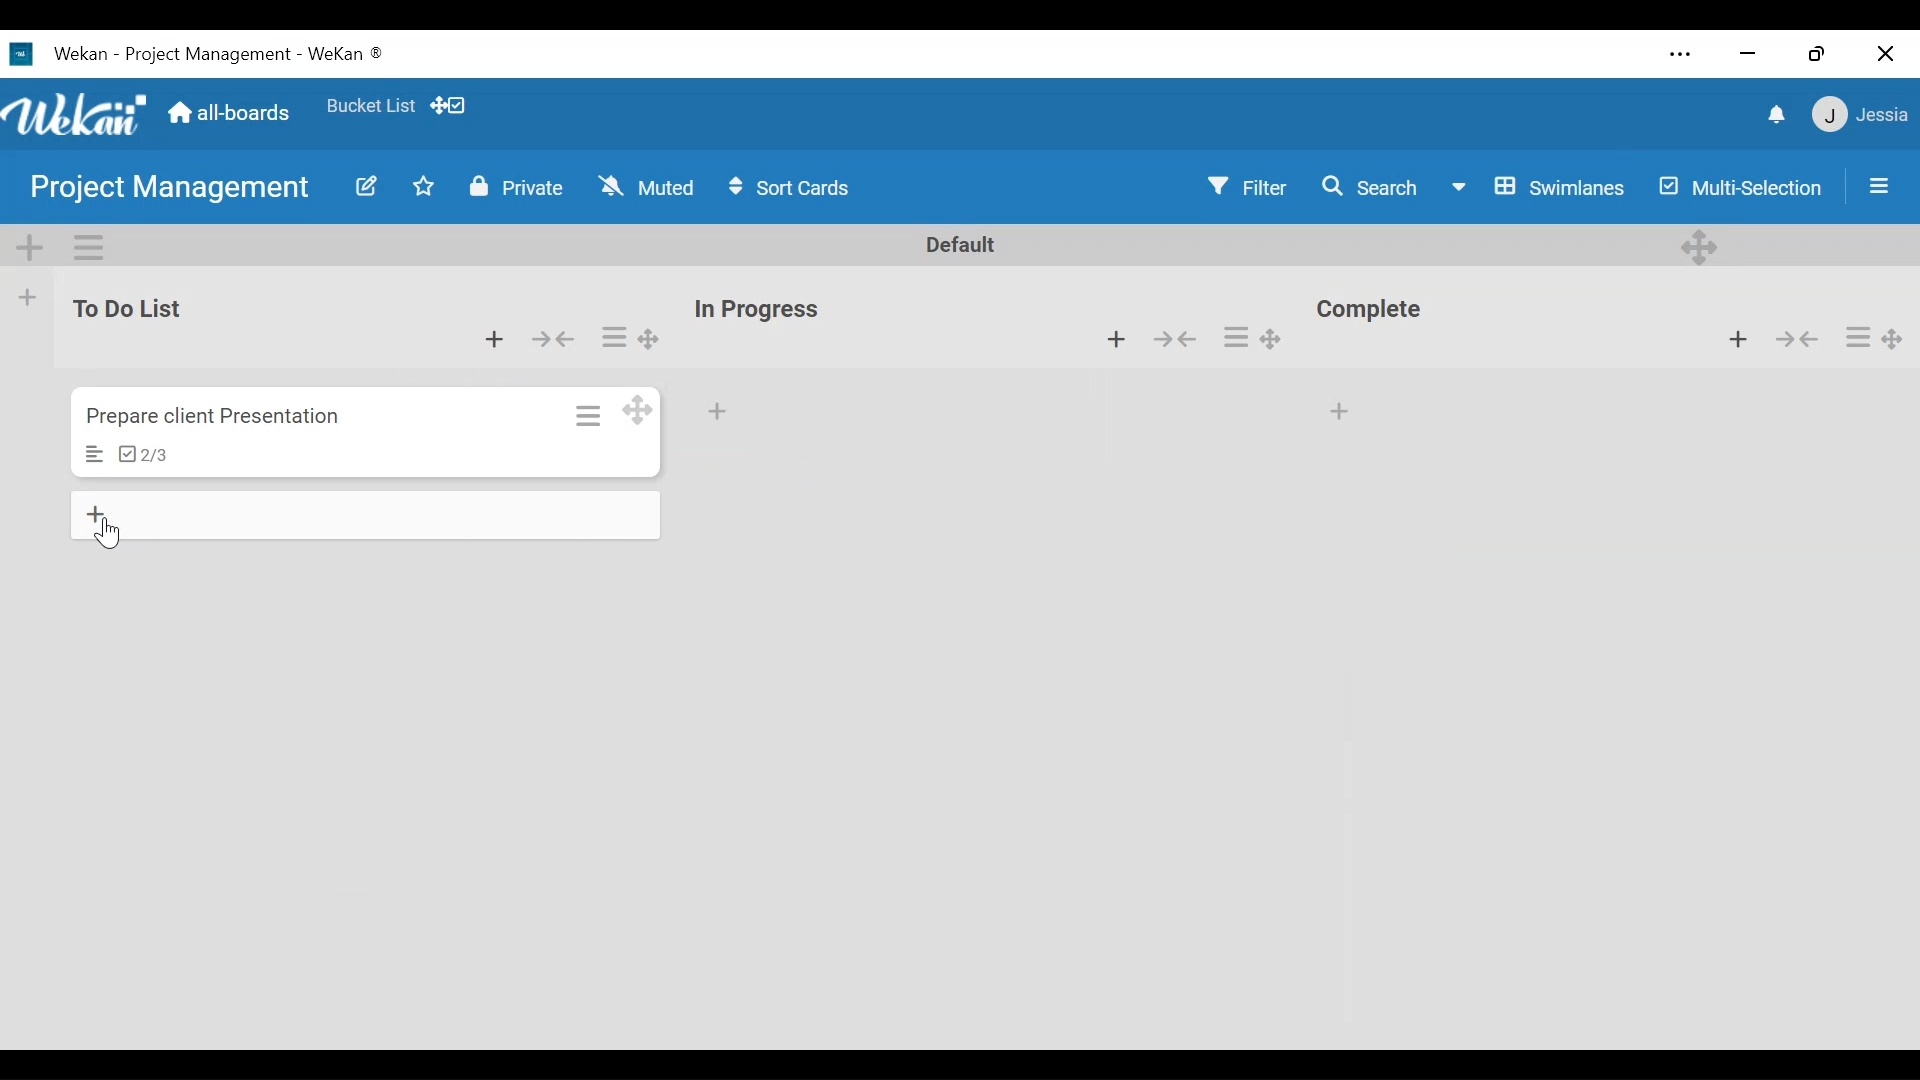 This screenshot has height=1080, width=1920. Describe the element at coordinates (29, 297) in the screenshot. I see `Add list` at that location.